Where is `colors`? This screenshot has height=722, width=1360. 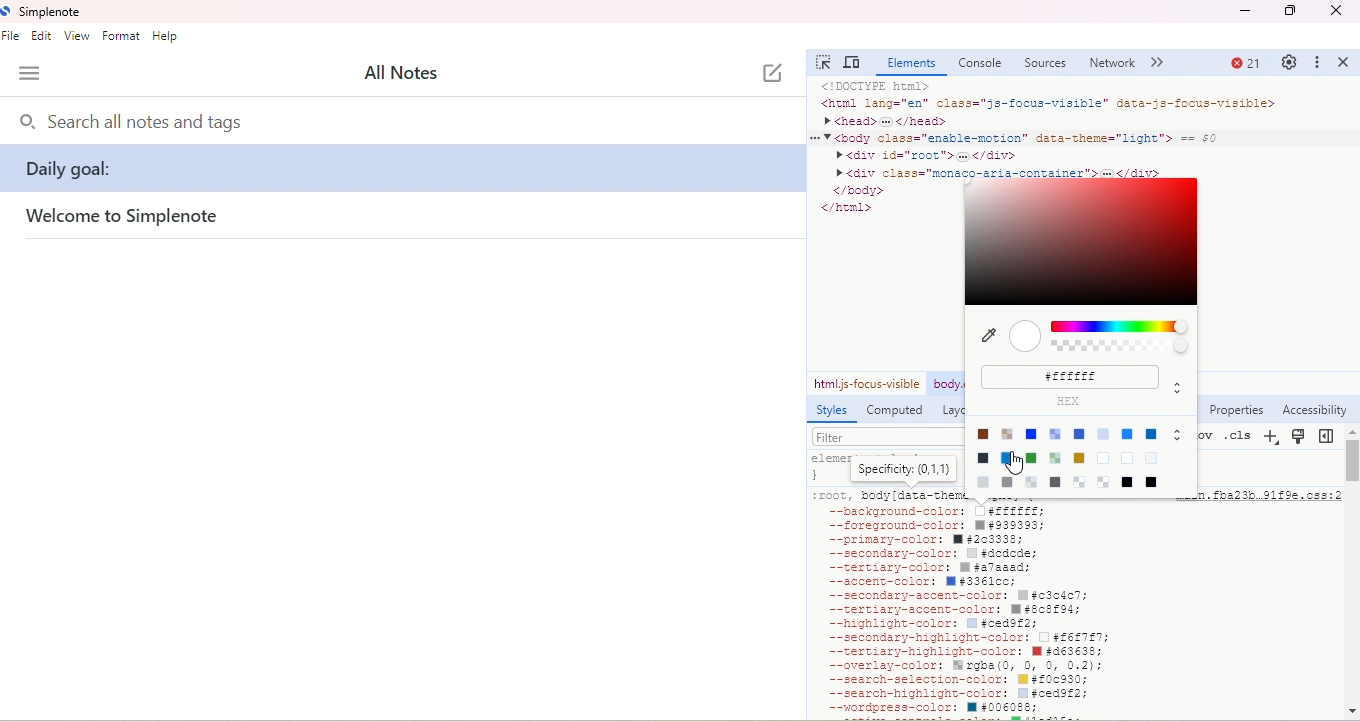 colors is located at coordinates (1122, 341).